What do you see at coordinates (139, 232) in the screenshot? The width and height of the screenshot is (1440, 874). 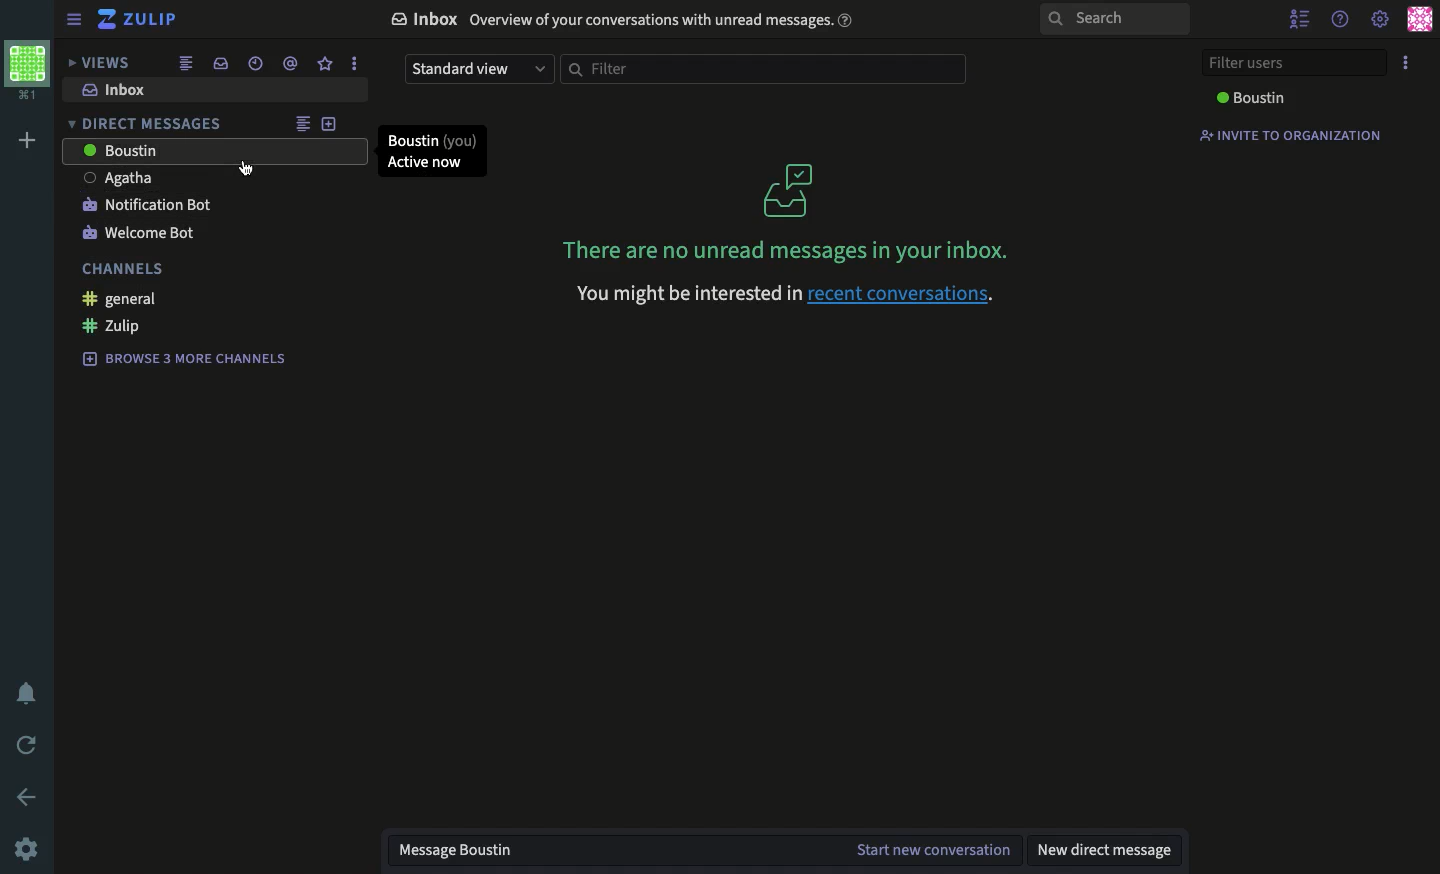 I see `welcome bot` at bounding box center [139, 232].